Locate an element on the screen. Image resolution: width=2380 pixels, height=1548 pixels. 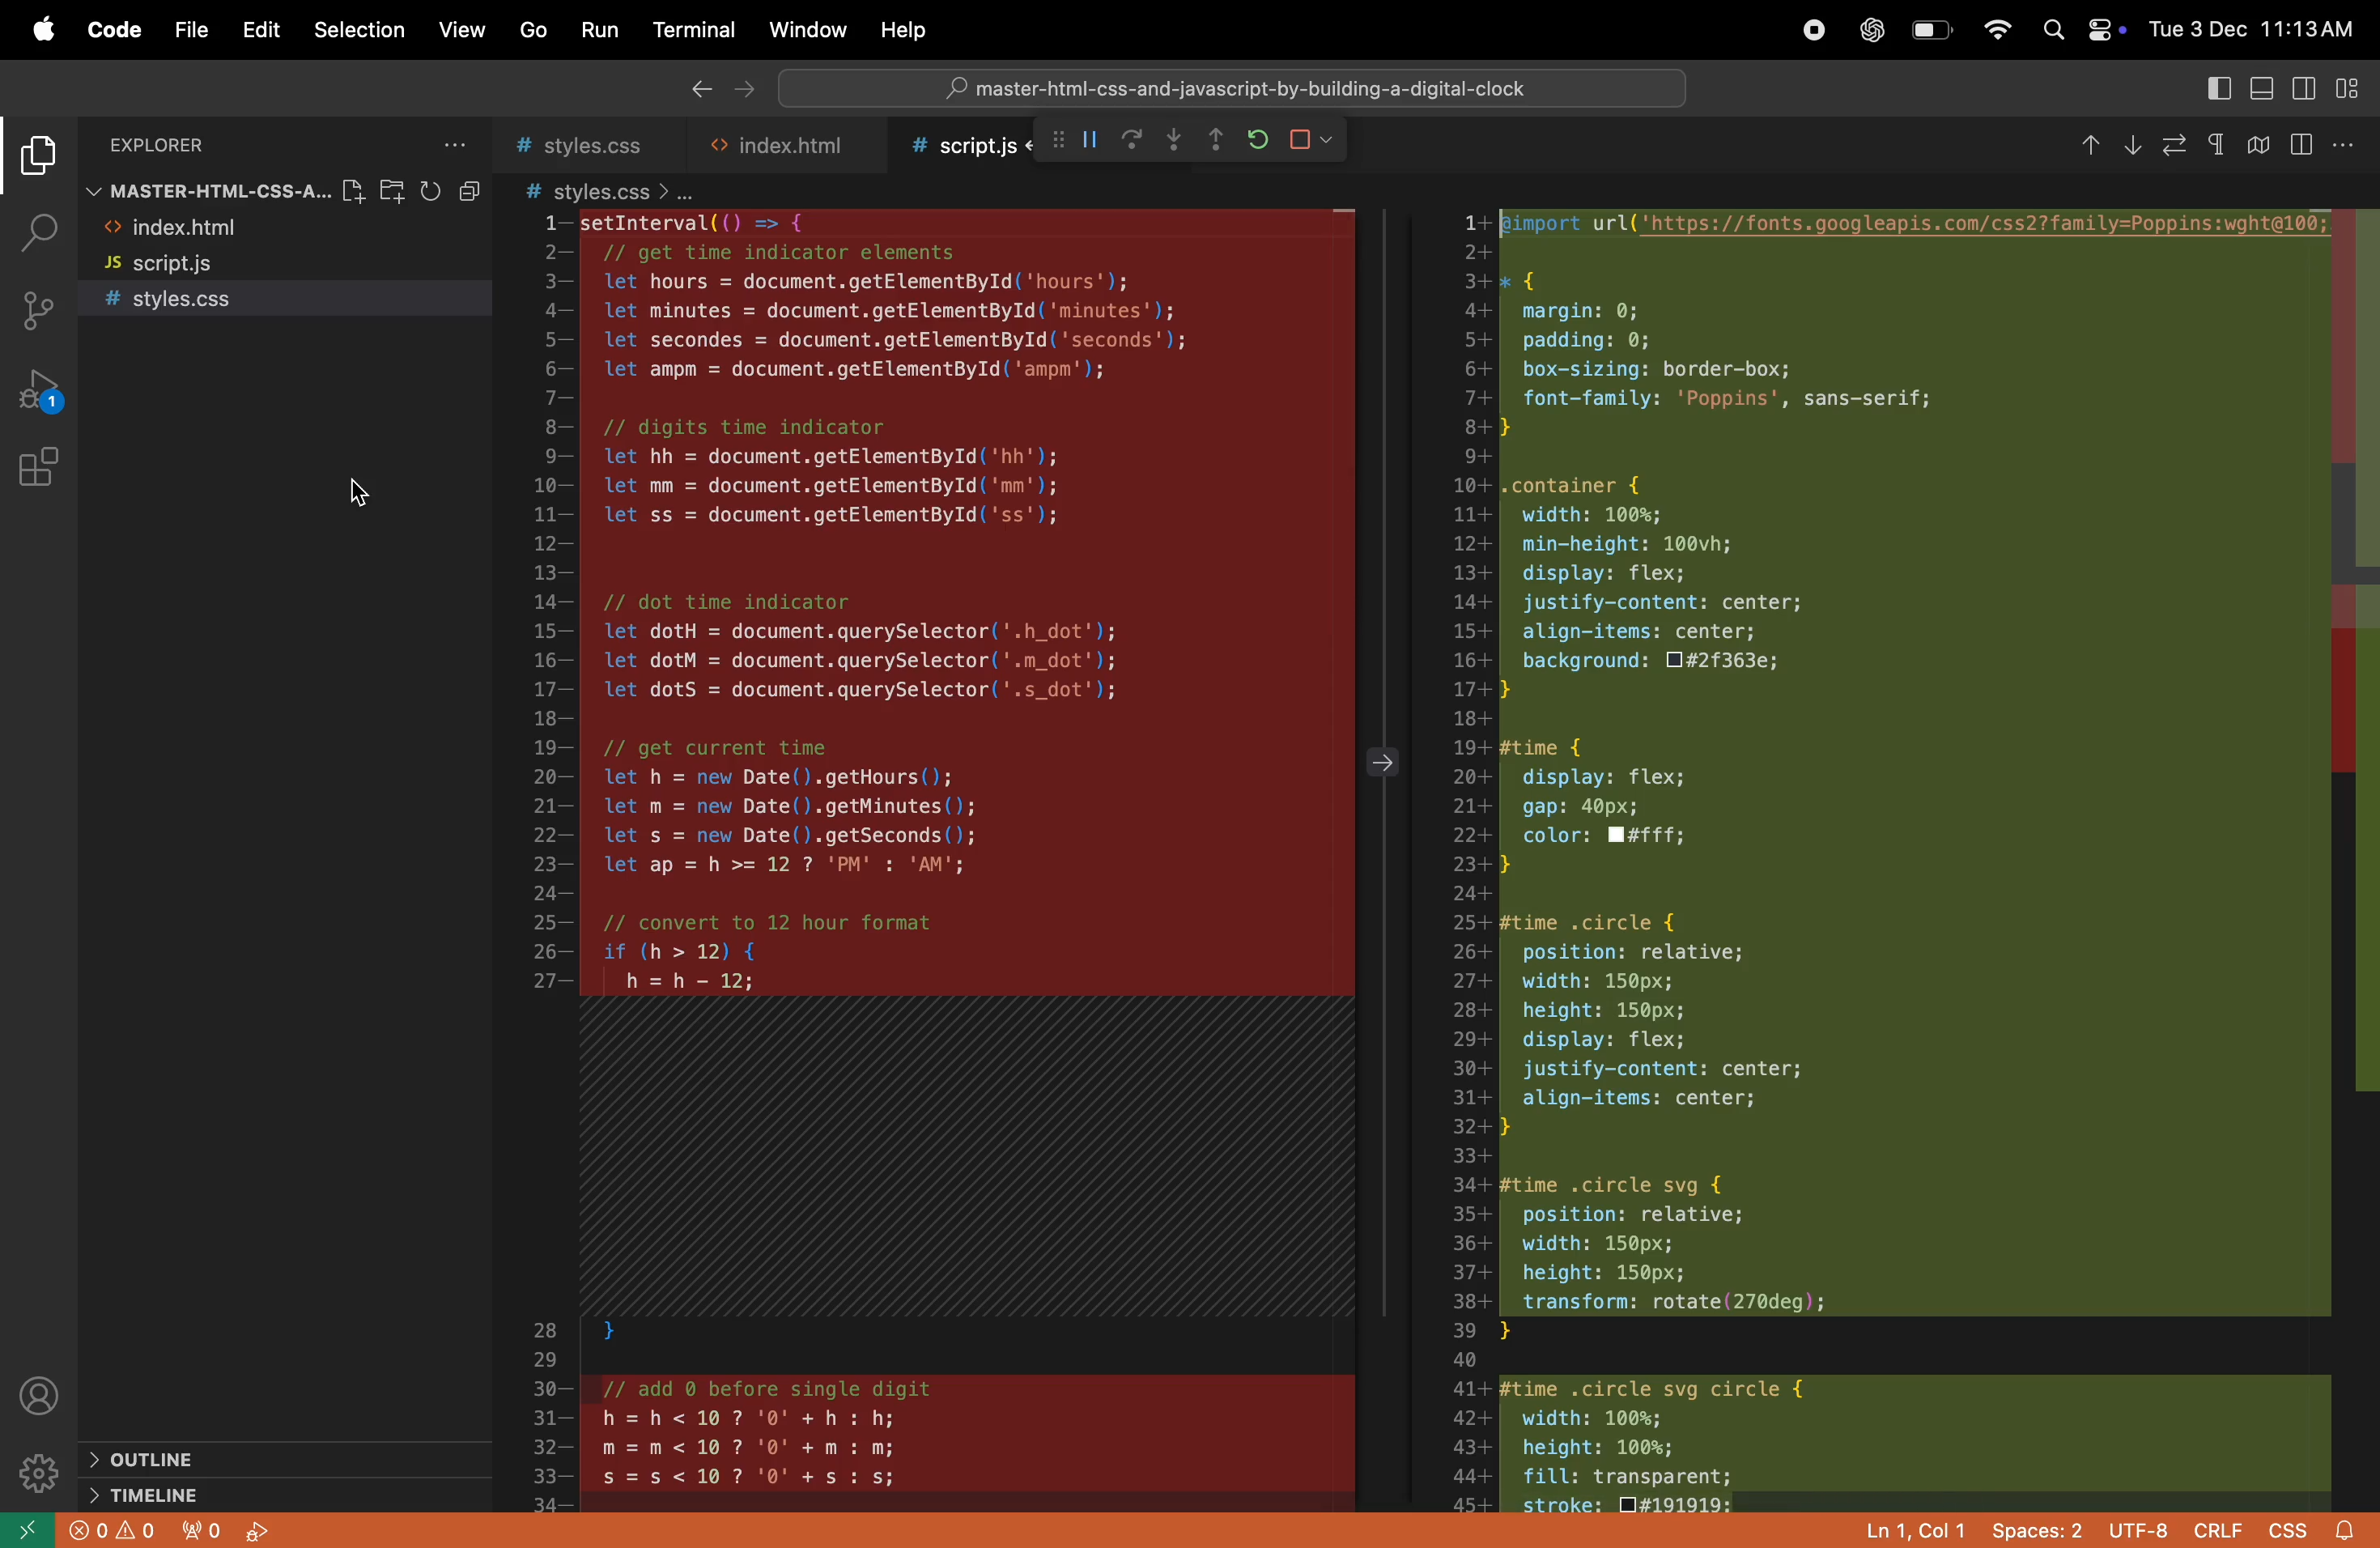
new file is located at coordinates (344, 187).